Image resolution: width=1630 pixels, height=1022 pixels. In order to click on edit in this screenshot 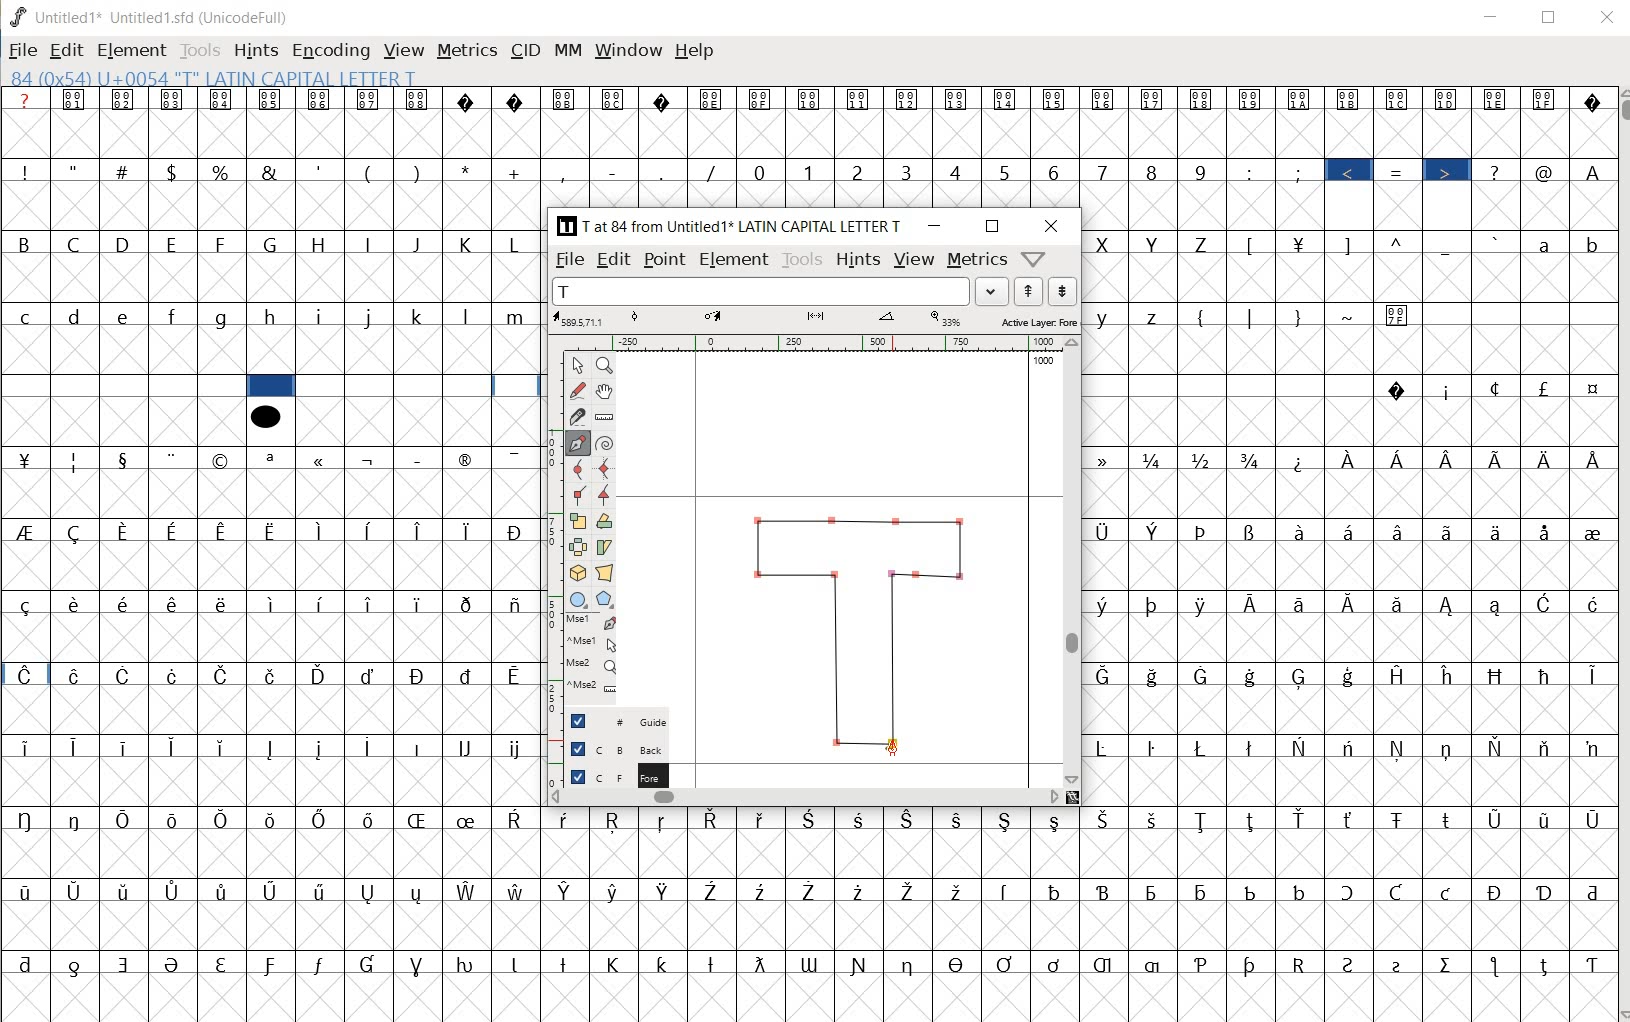, I will do `click(66, 50)`.